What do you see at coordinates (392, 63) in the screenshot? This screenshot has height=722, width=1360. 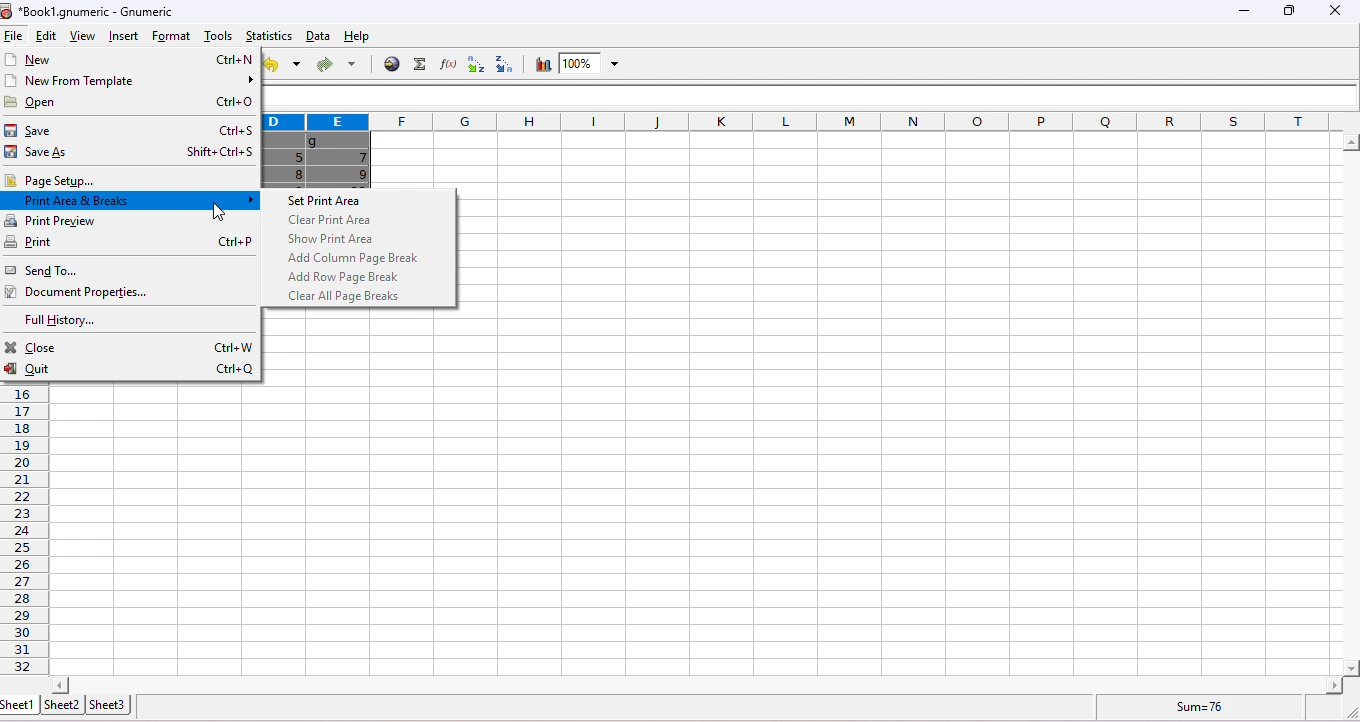 I see `insert hyperlink` at bounding box center [392, 63].